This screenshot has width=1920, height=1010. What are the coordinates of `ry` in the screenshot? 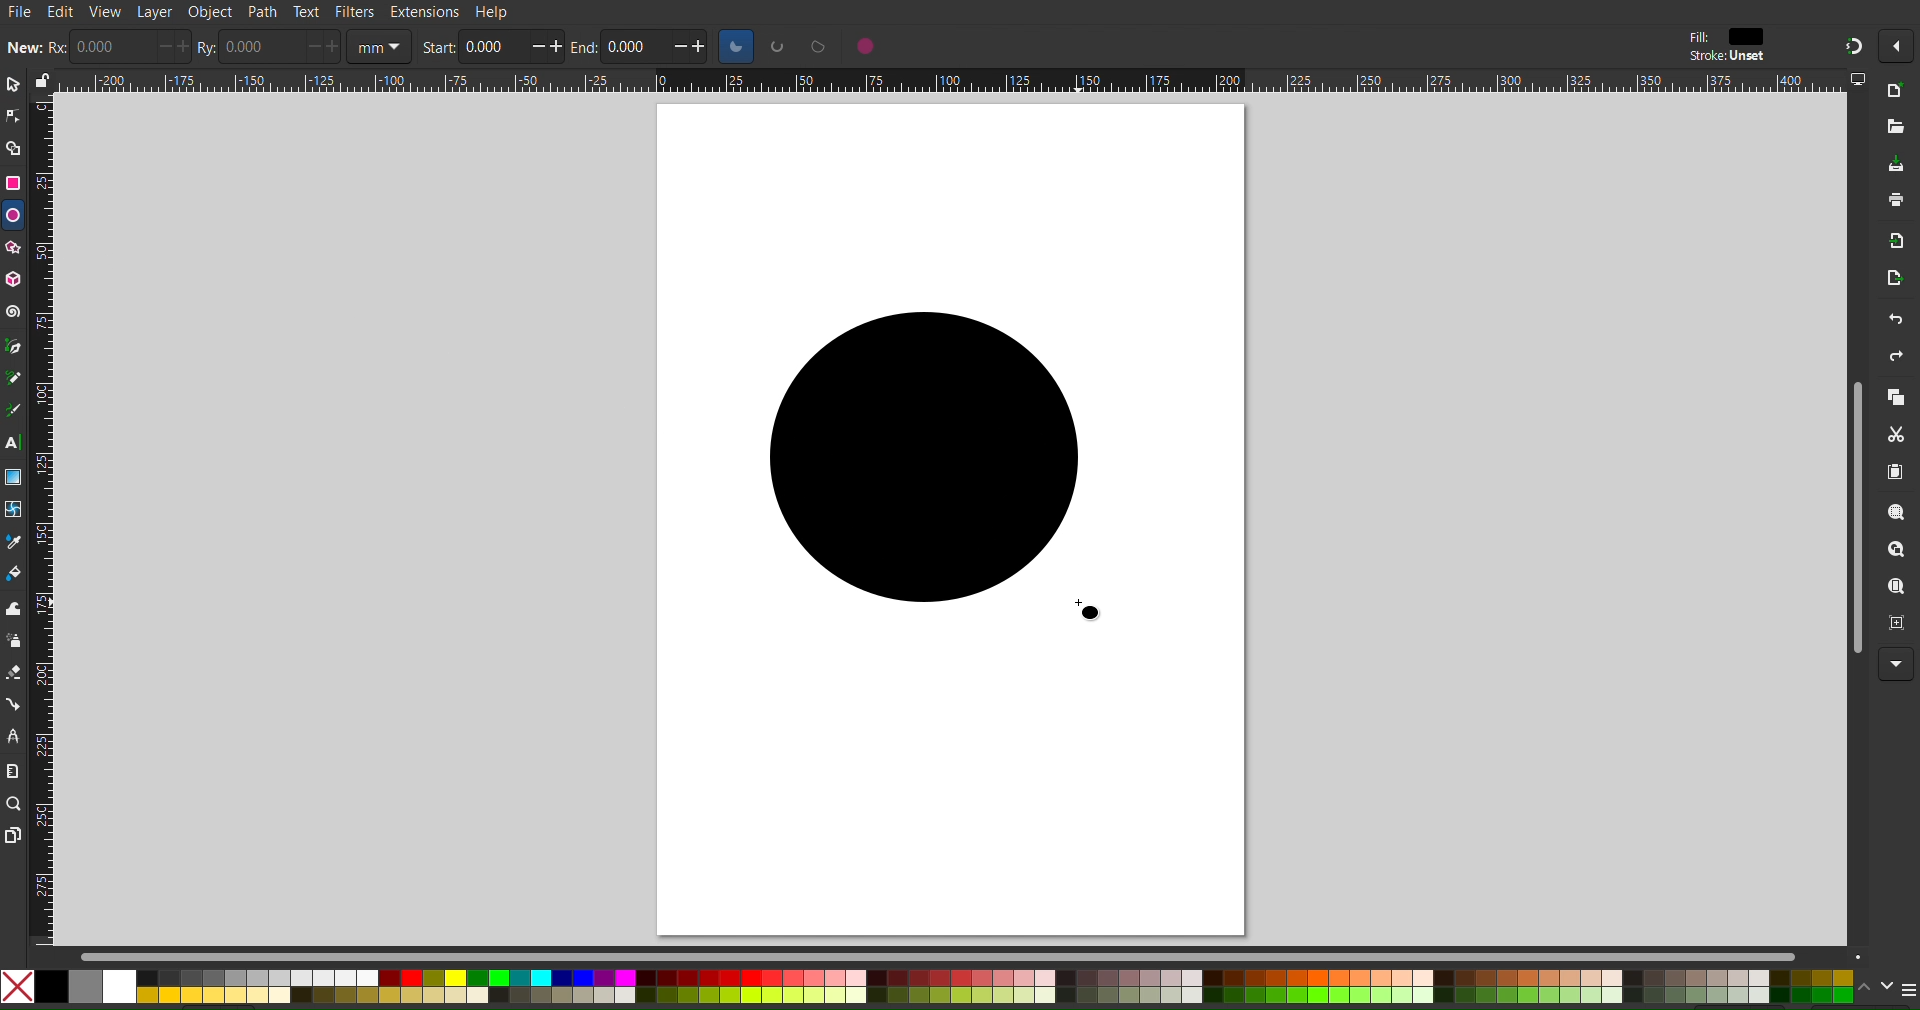 It's located at (204, 51).